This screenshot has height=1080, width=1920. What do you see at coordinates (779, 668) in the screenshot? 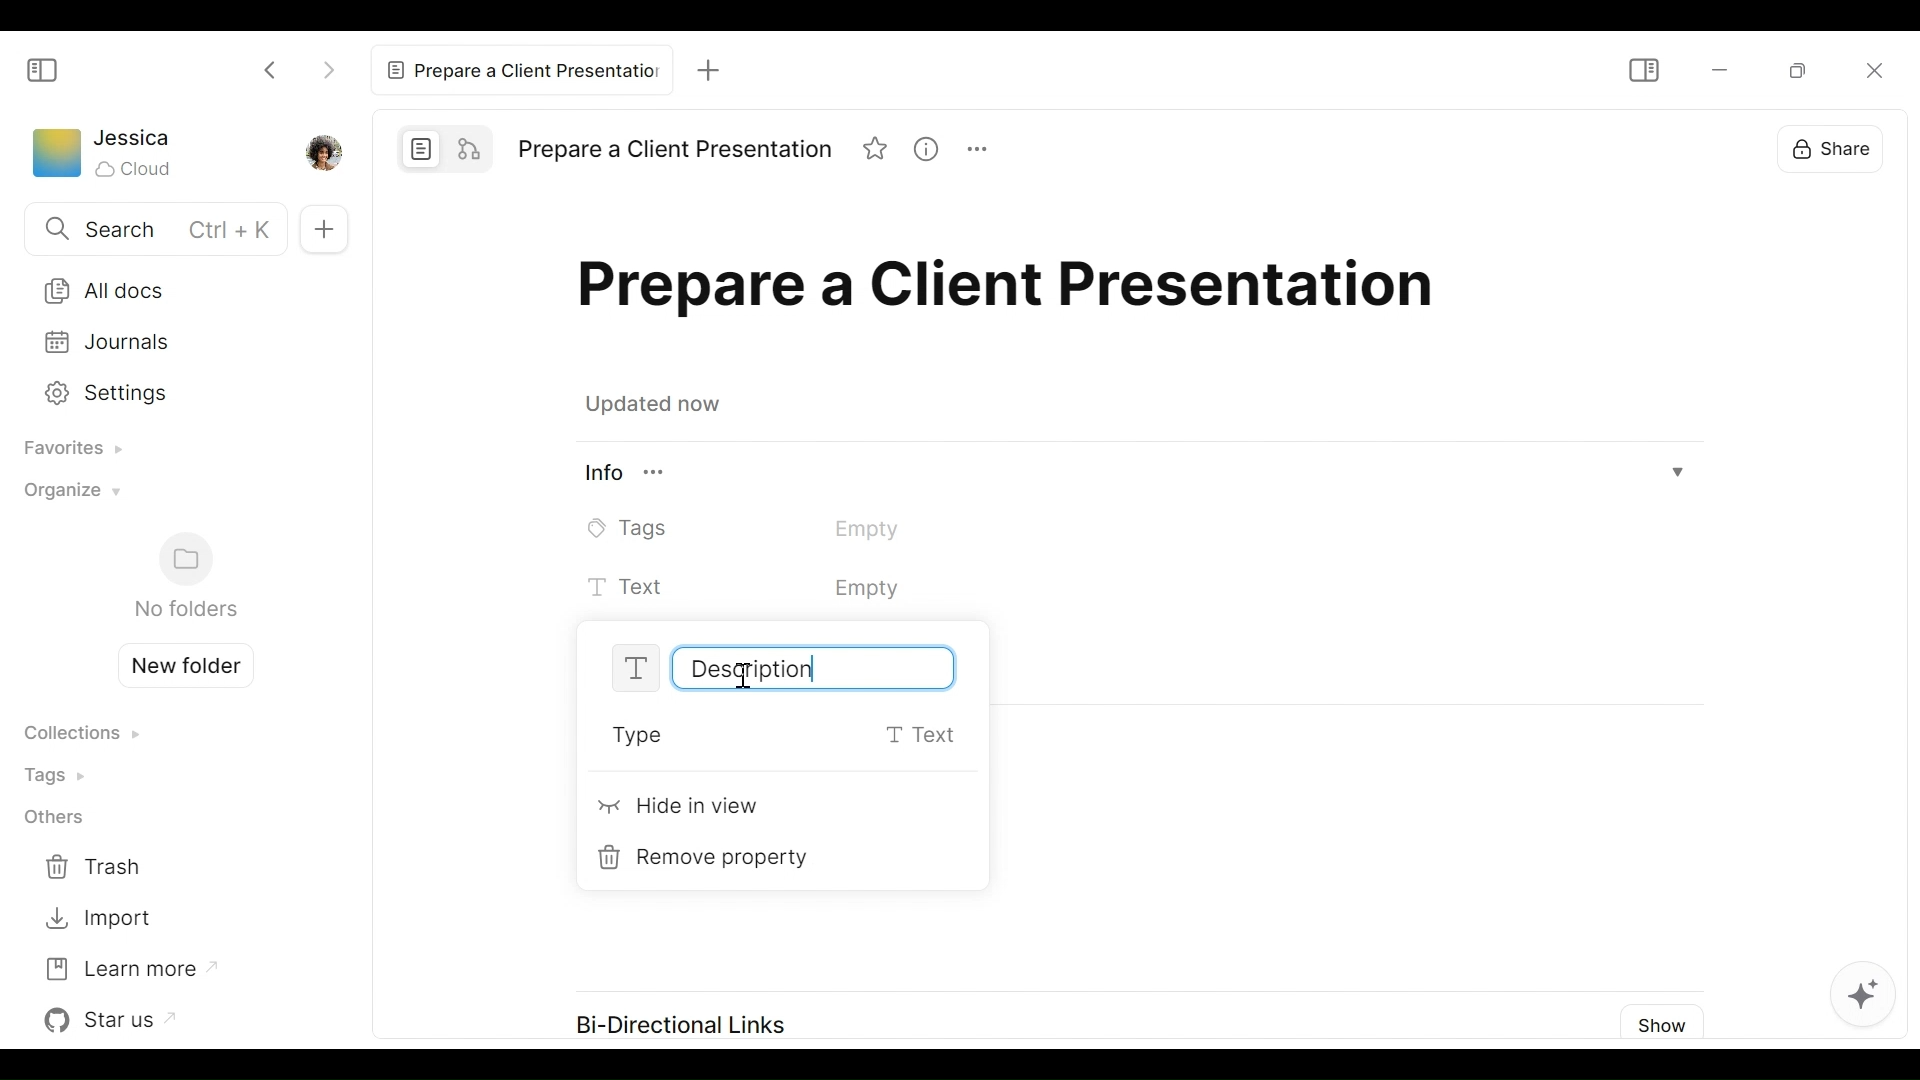
I see `Text` at bounding box center [779, 668].